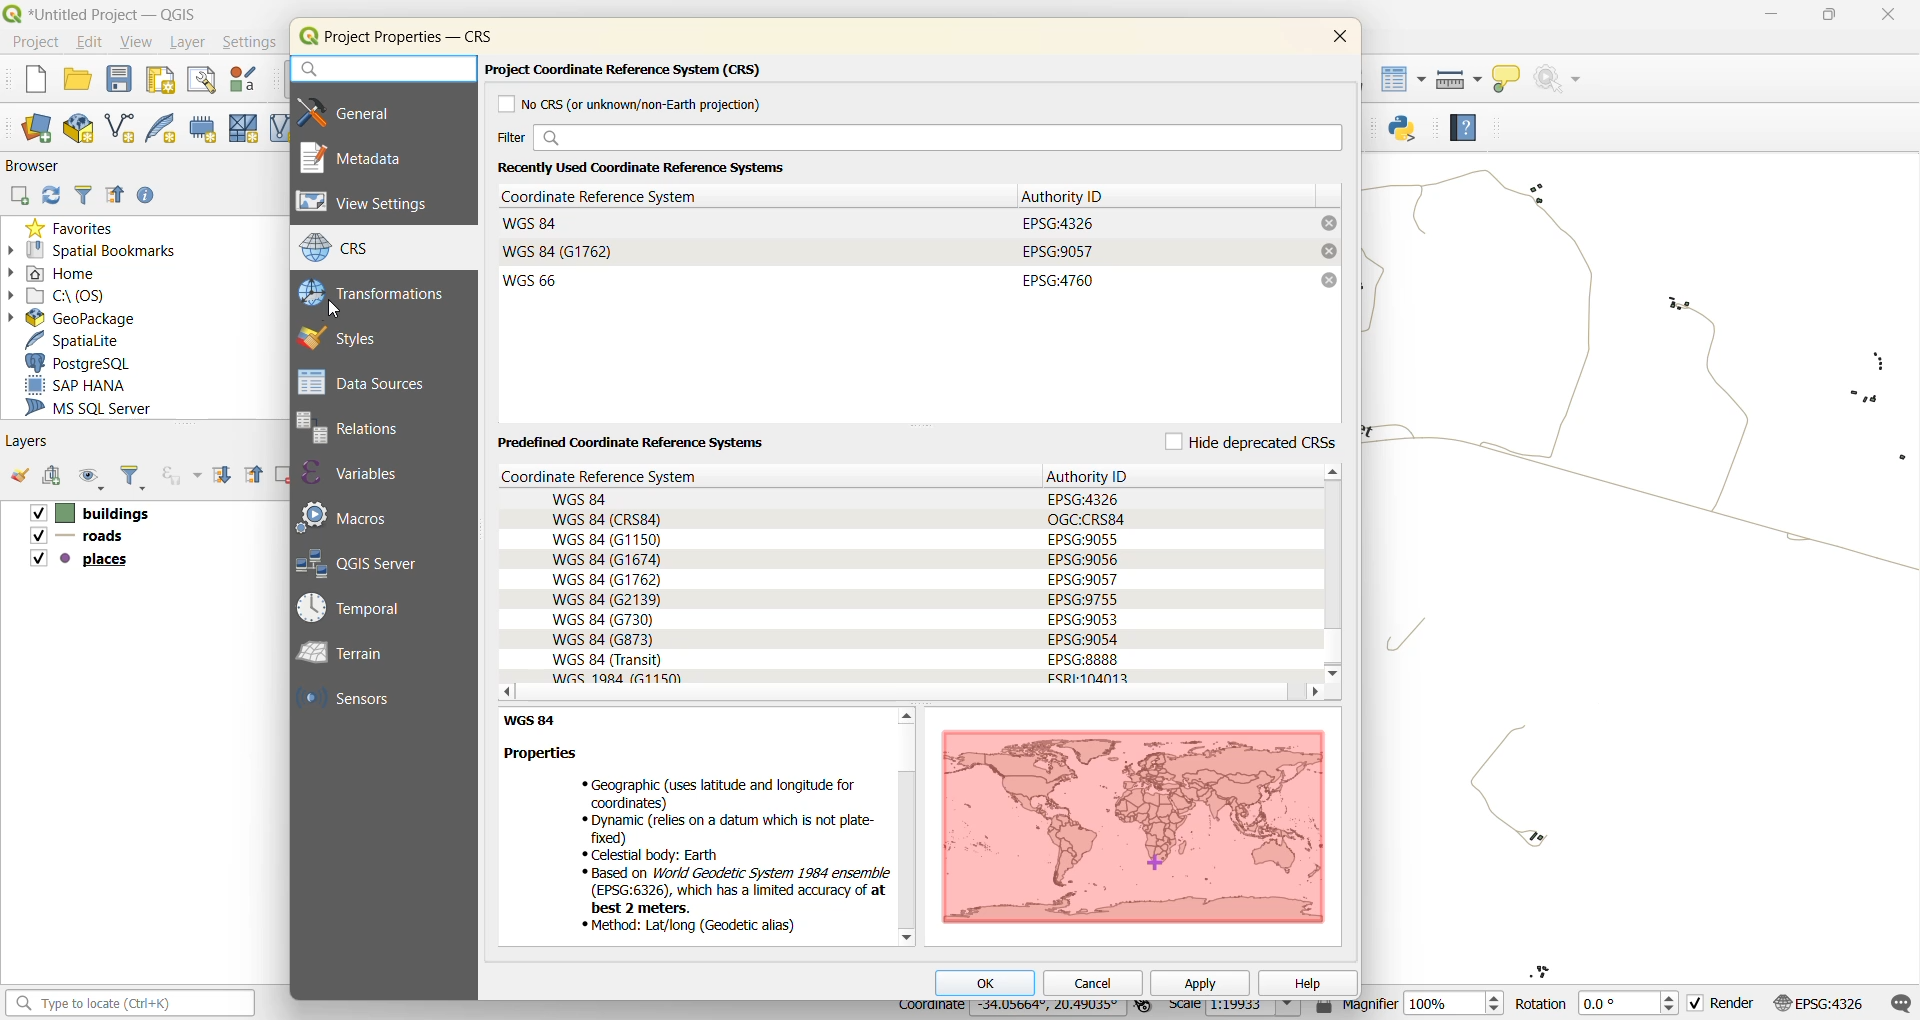  I want to click on Predefined Coordinate Reference Systems, so click(634, 443).